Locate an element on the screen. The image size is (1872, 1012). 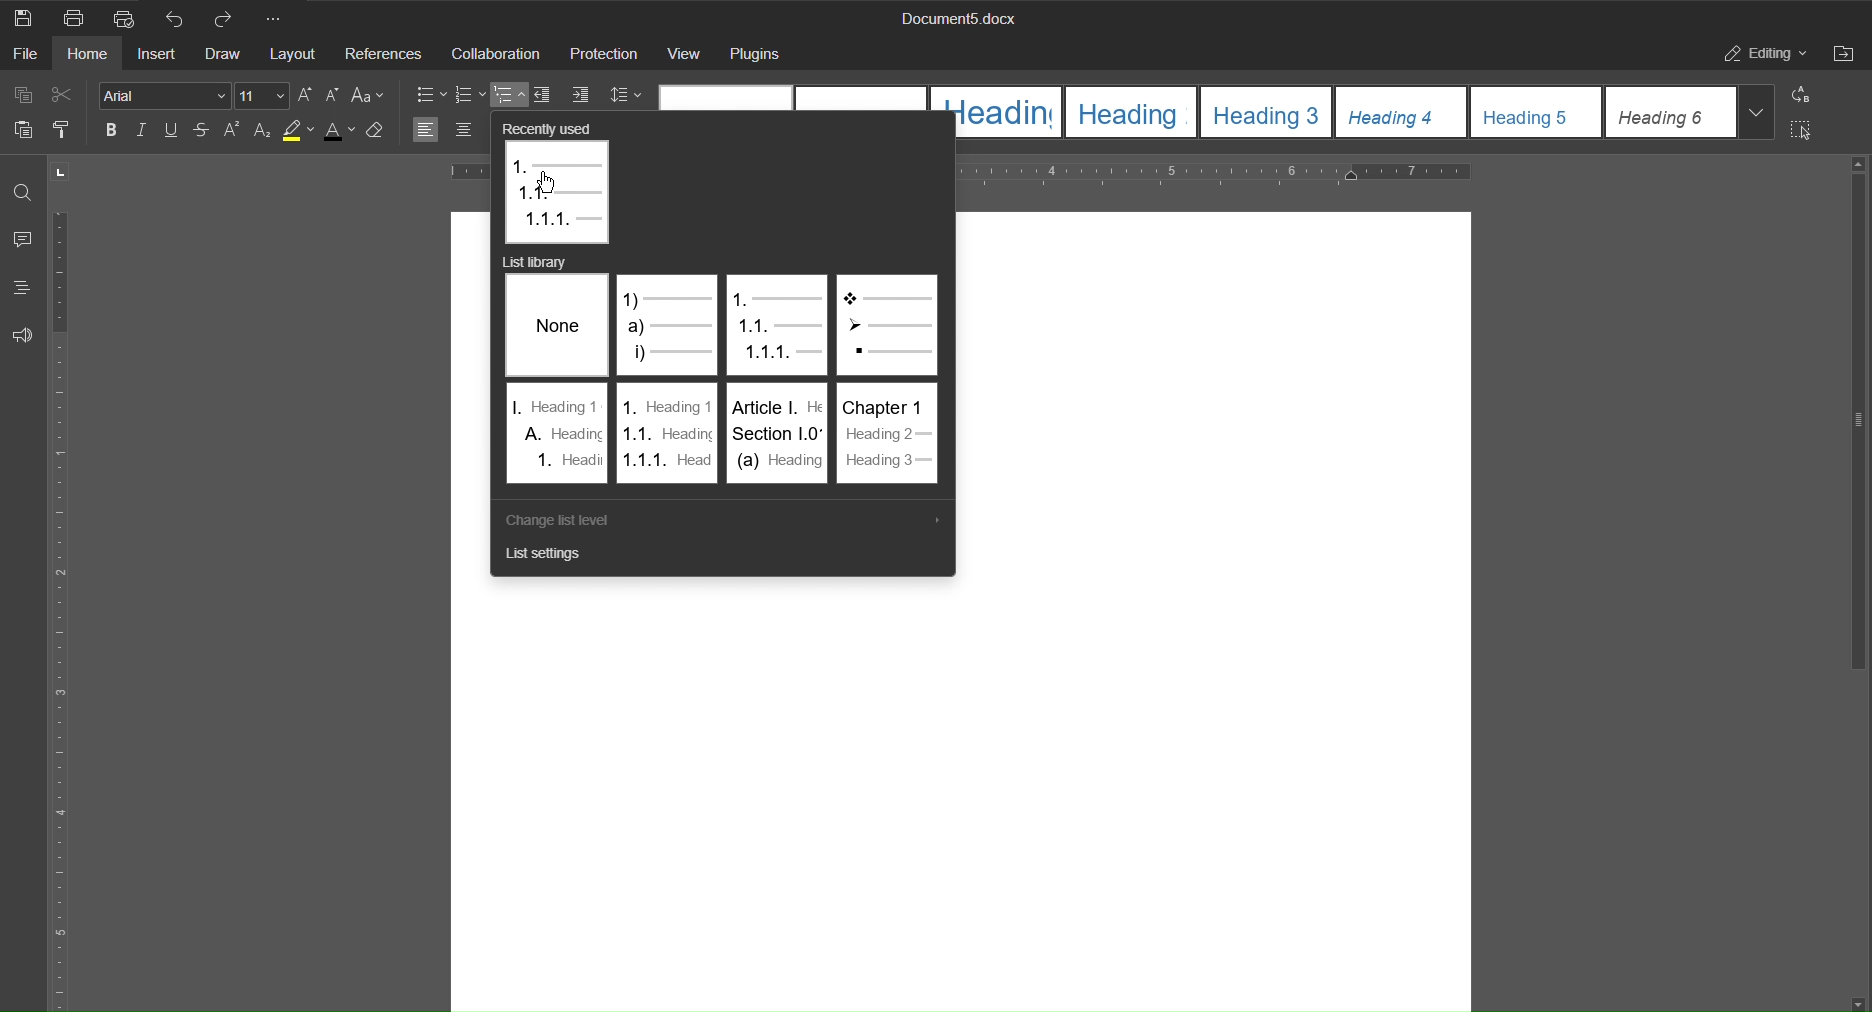
View  is located at coordinates (687, 56).